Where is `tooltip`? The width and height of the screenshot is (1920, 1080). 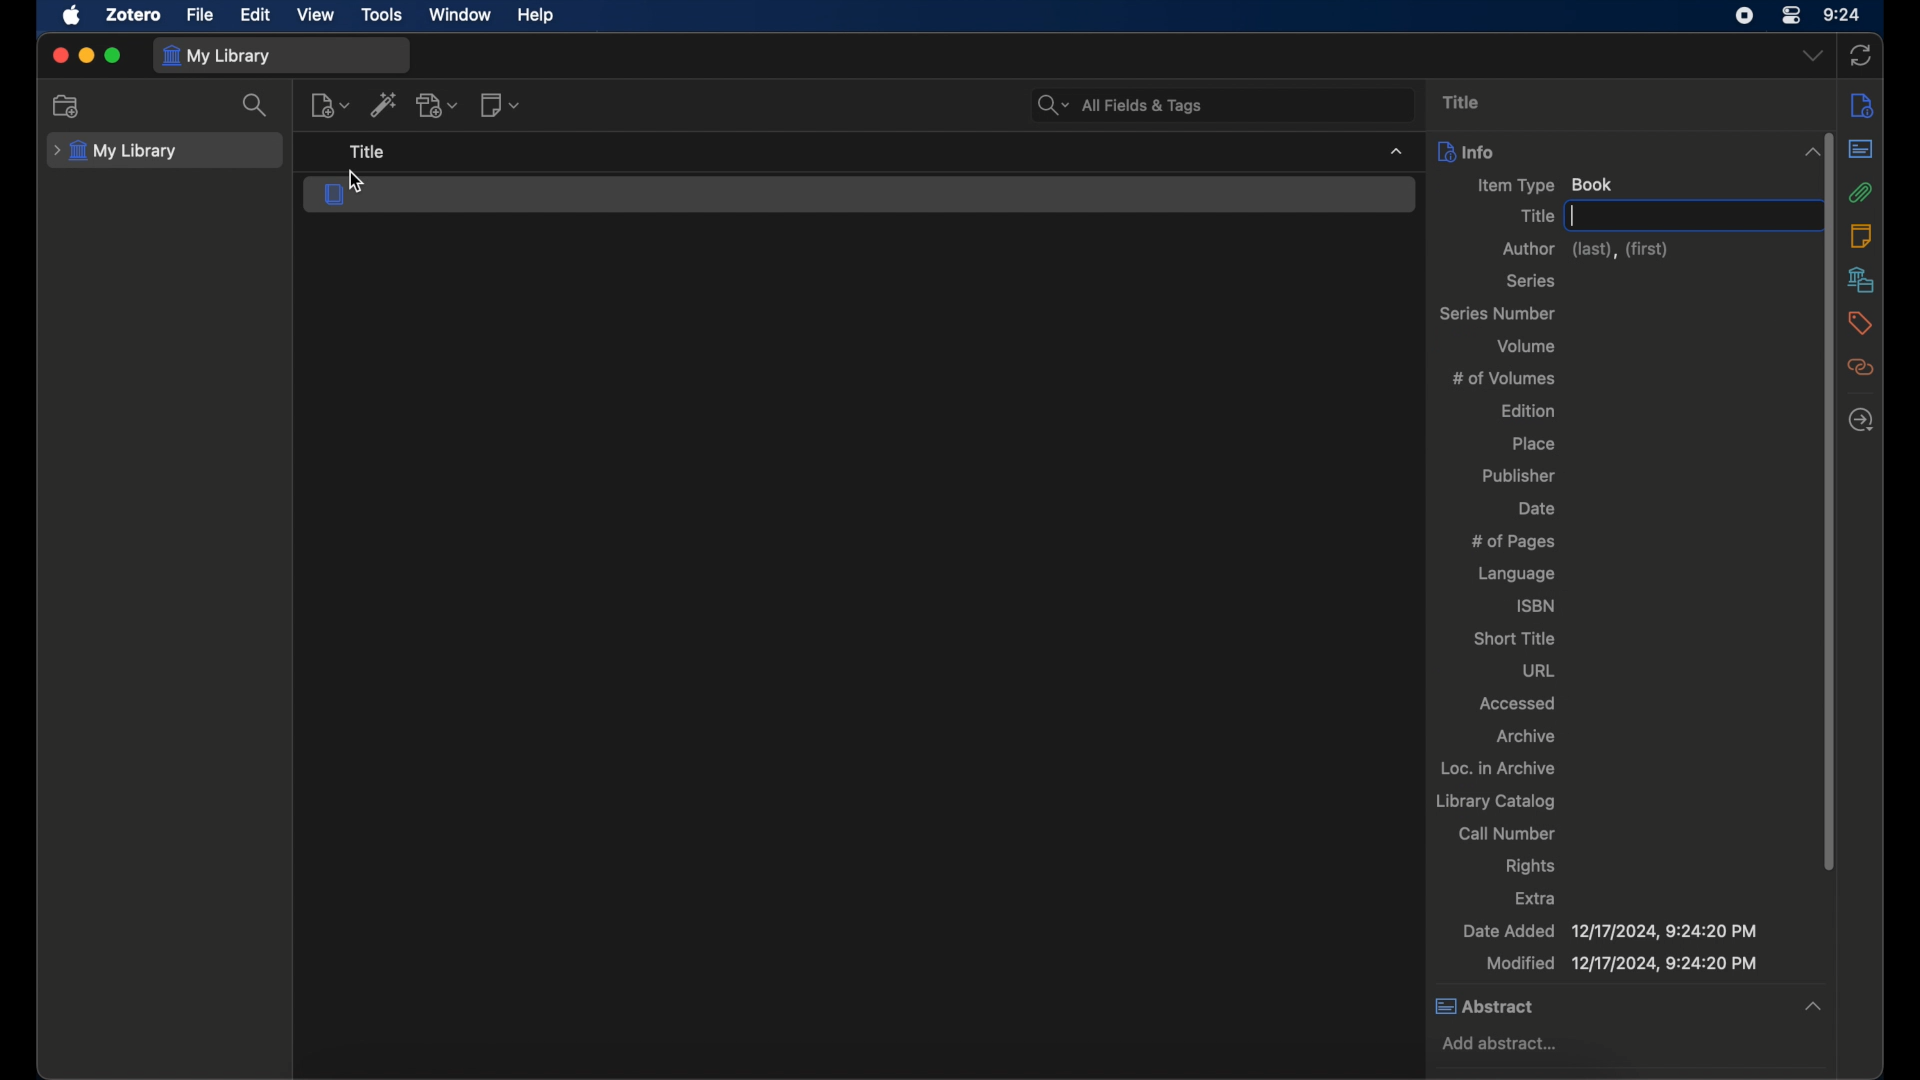 tooltip is located at coordinates (380, 151).